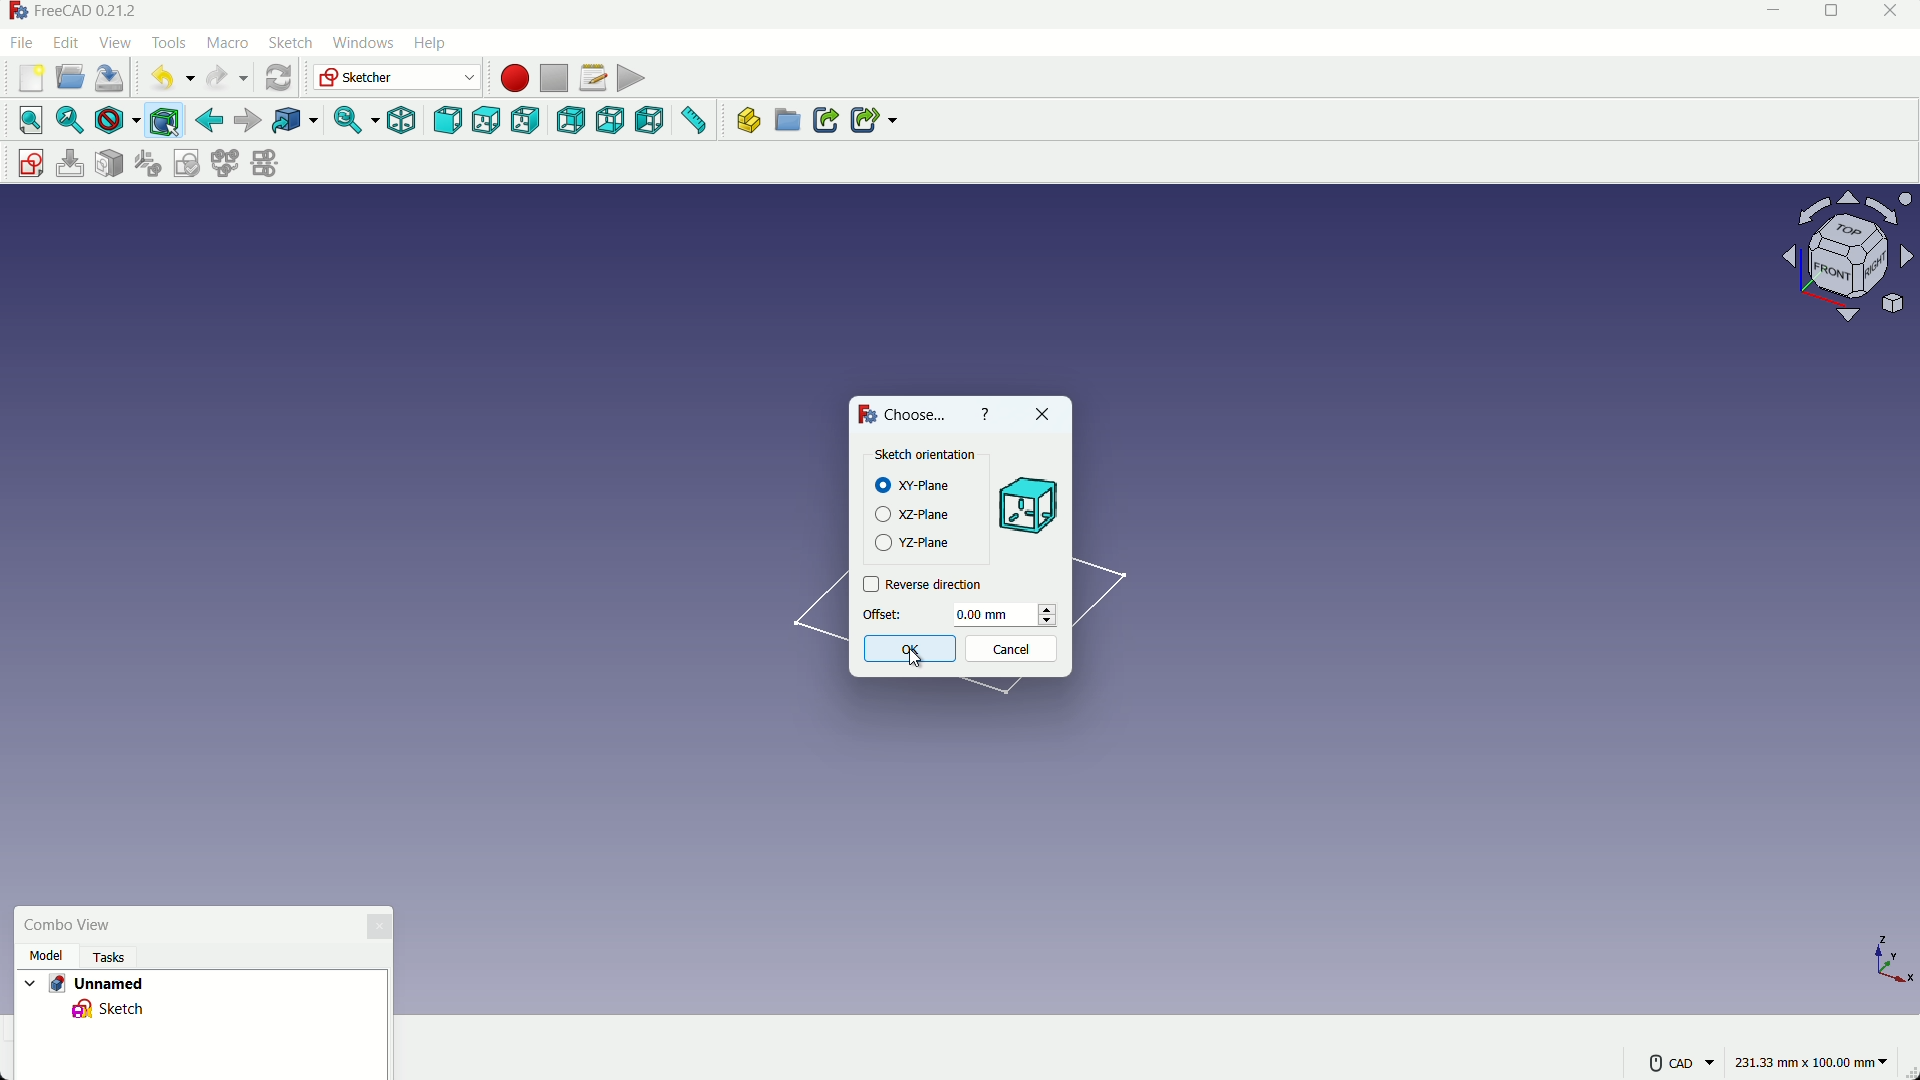  I want to click on sketch, so click(115, 1011).